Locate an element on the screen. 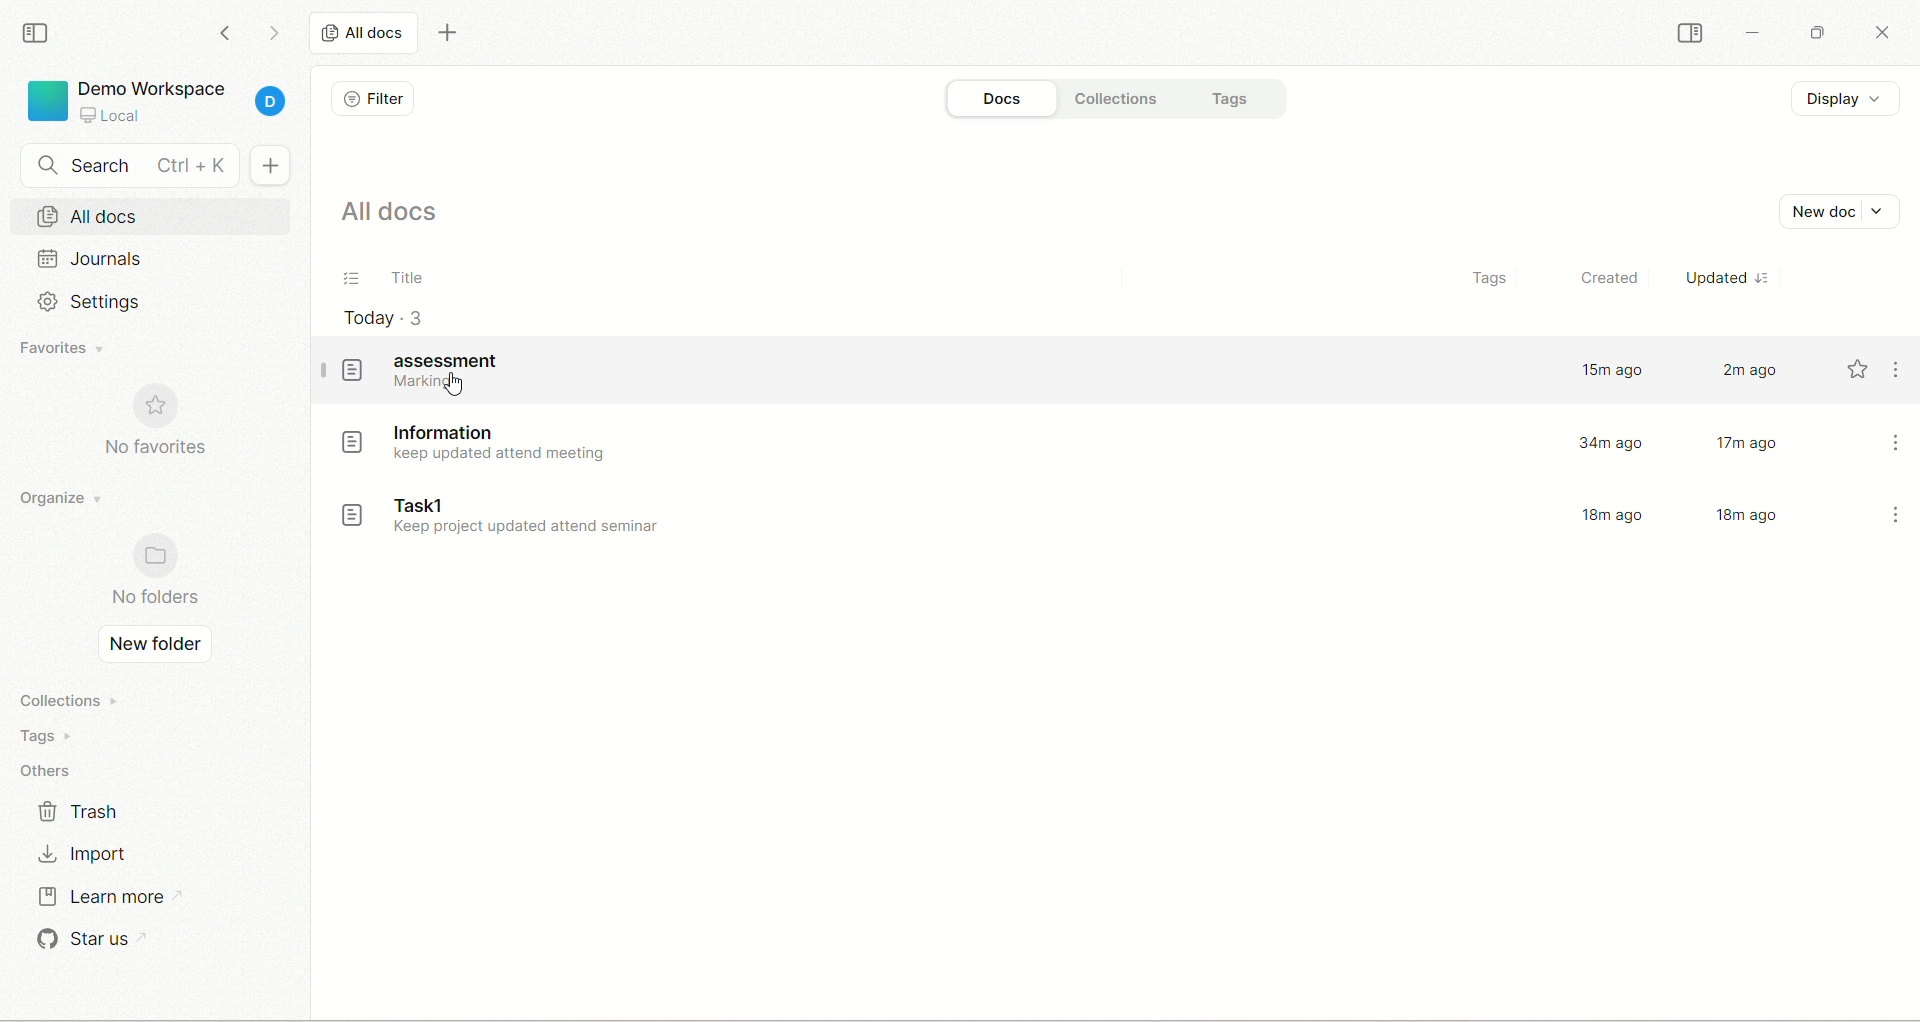 This screenshot has width=1920, height=1022. updated is located at coordinates (1736, 277).